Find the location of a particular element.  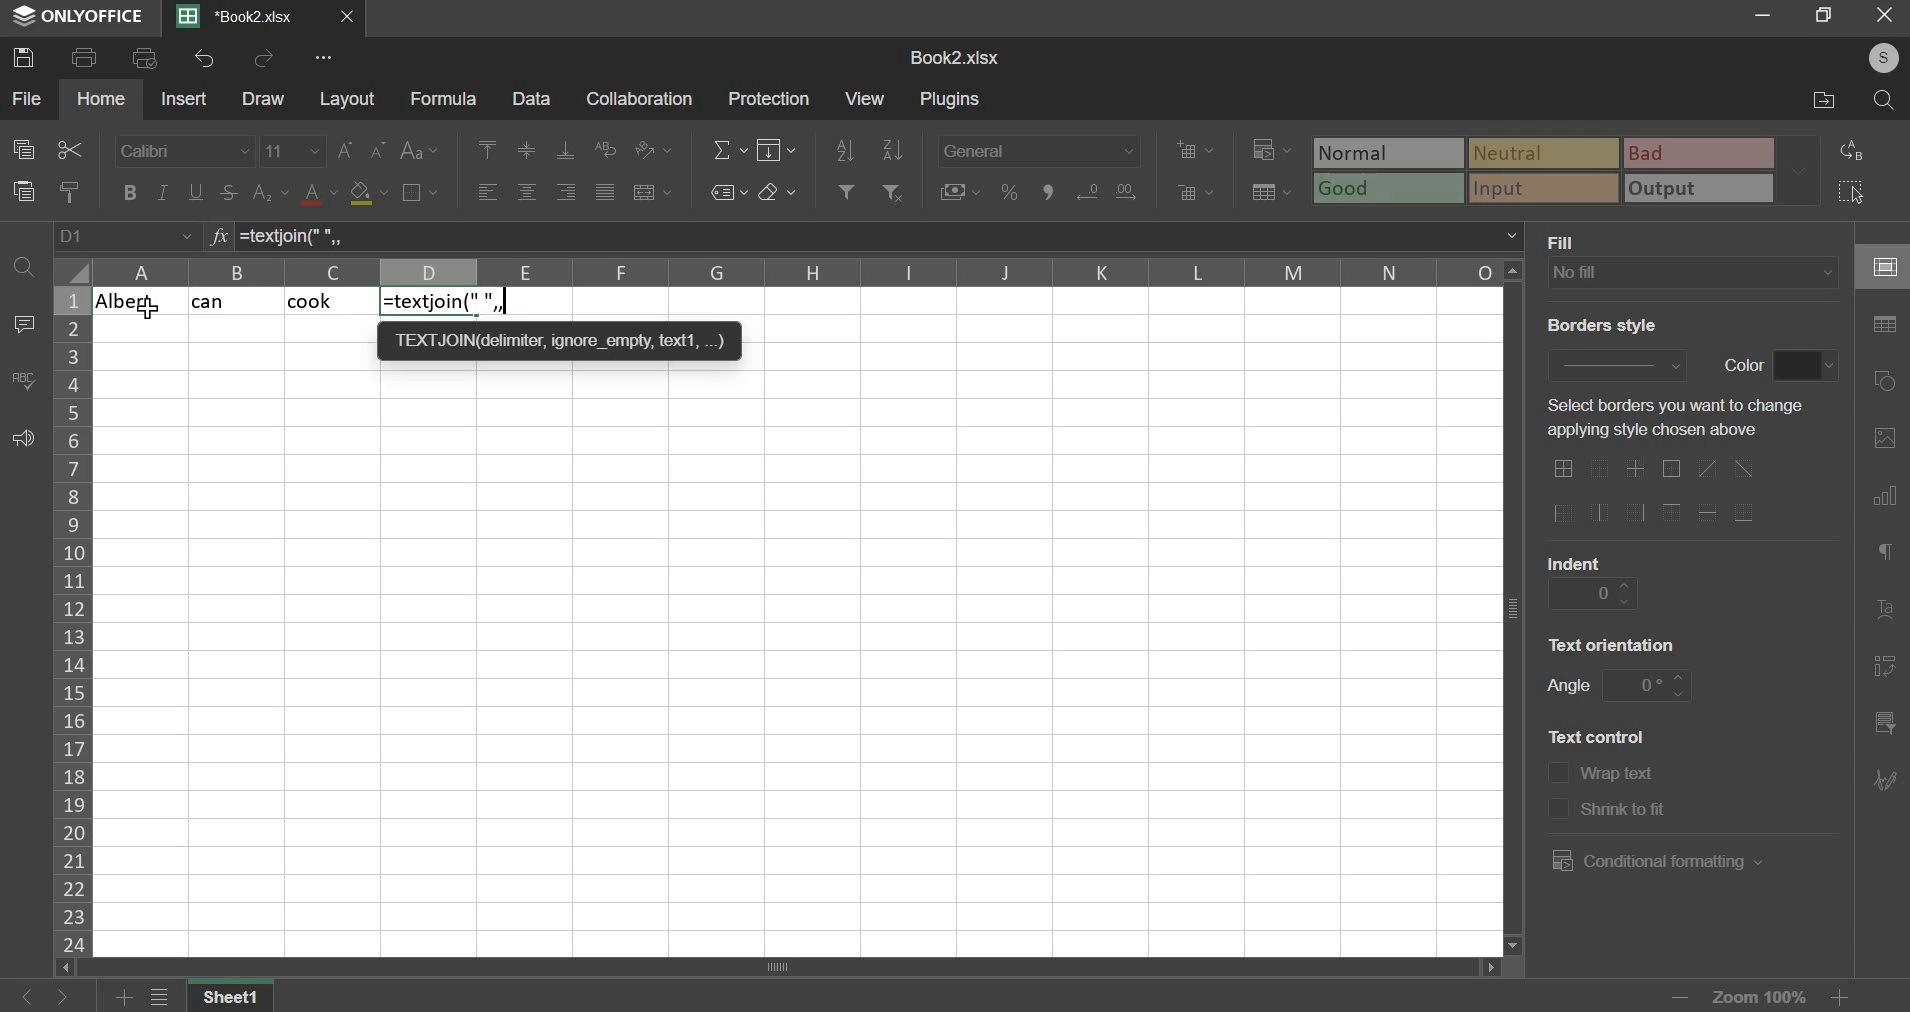

user's account is located at coordinates (1872, 56).